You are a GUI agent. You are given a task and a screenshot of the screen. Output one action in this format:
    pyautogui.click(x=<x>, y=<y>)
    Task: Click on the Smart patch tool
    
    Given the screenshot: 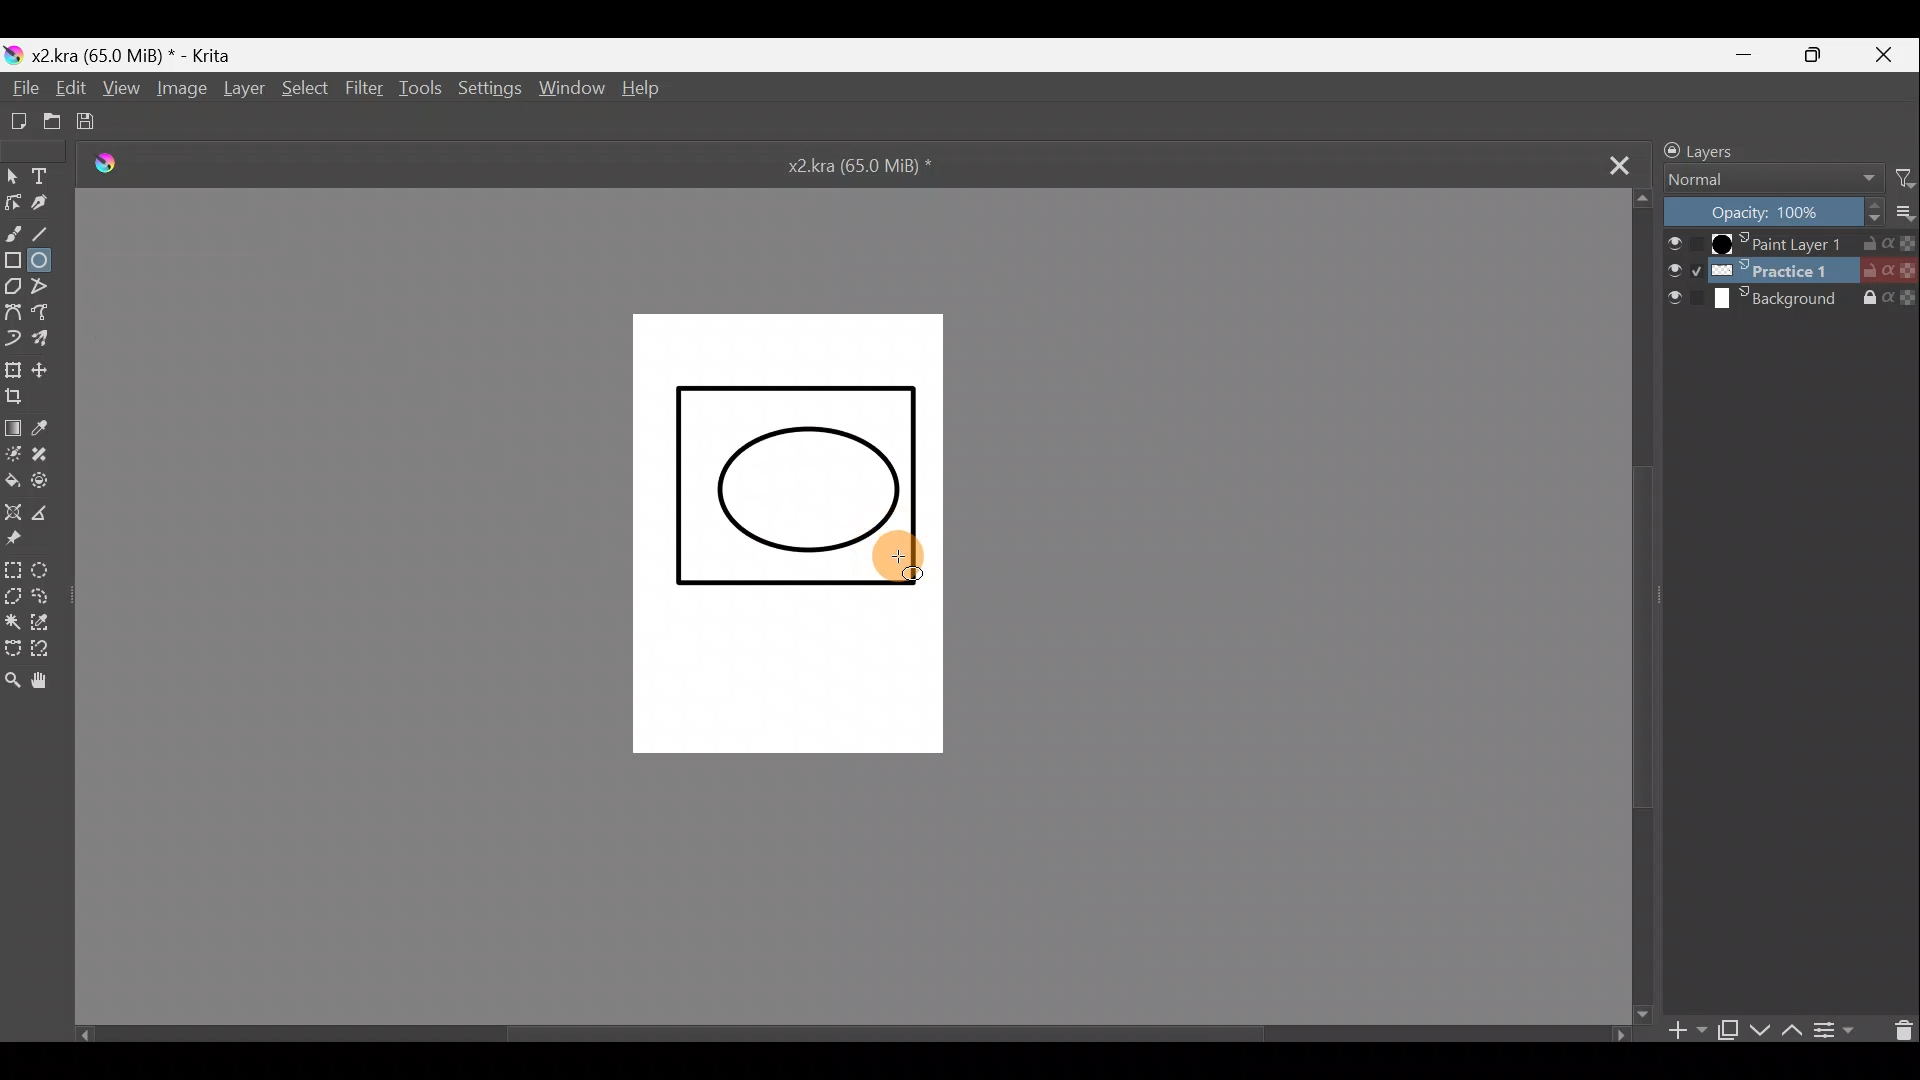 What is the action you would take?
    pyautogui.click(x=46, y=454)
    